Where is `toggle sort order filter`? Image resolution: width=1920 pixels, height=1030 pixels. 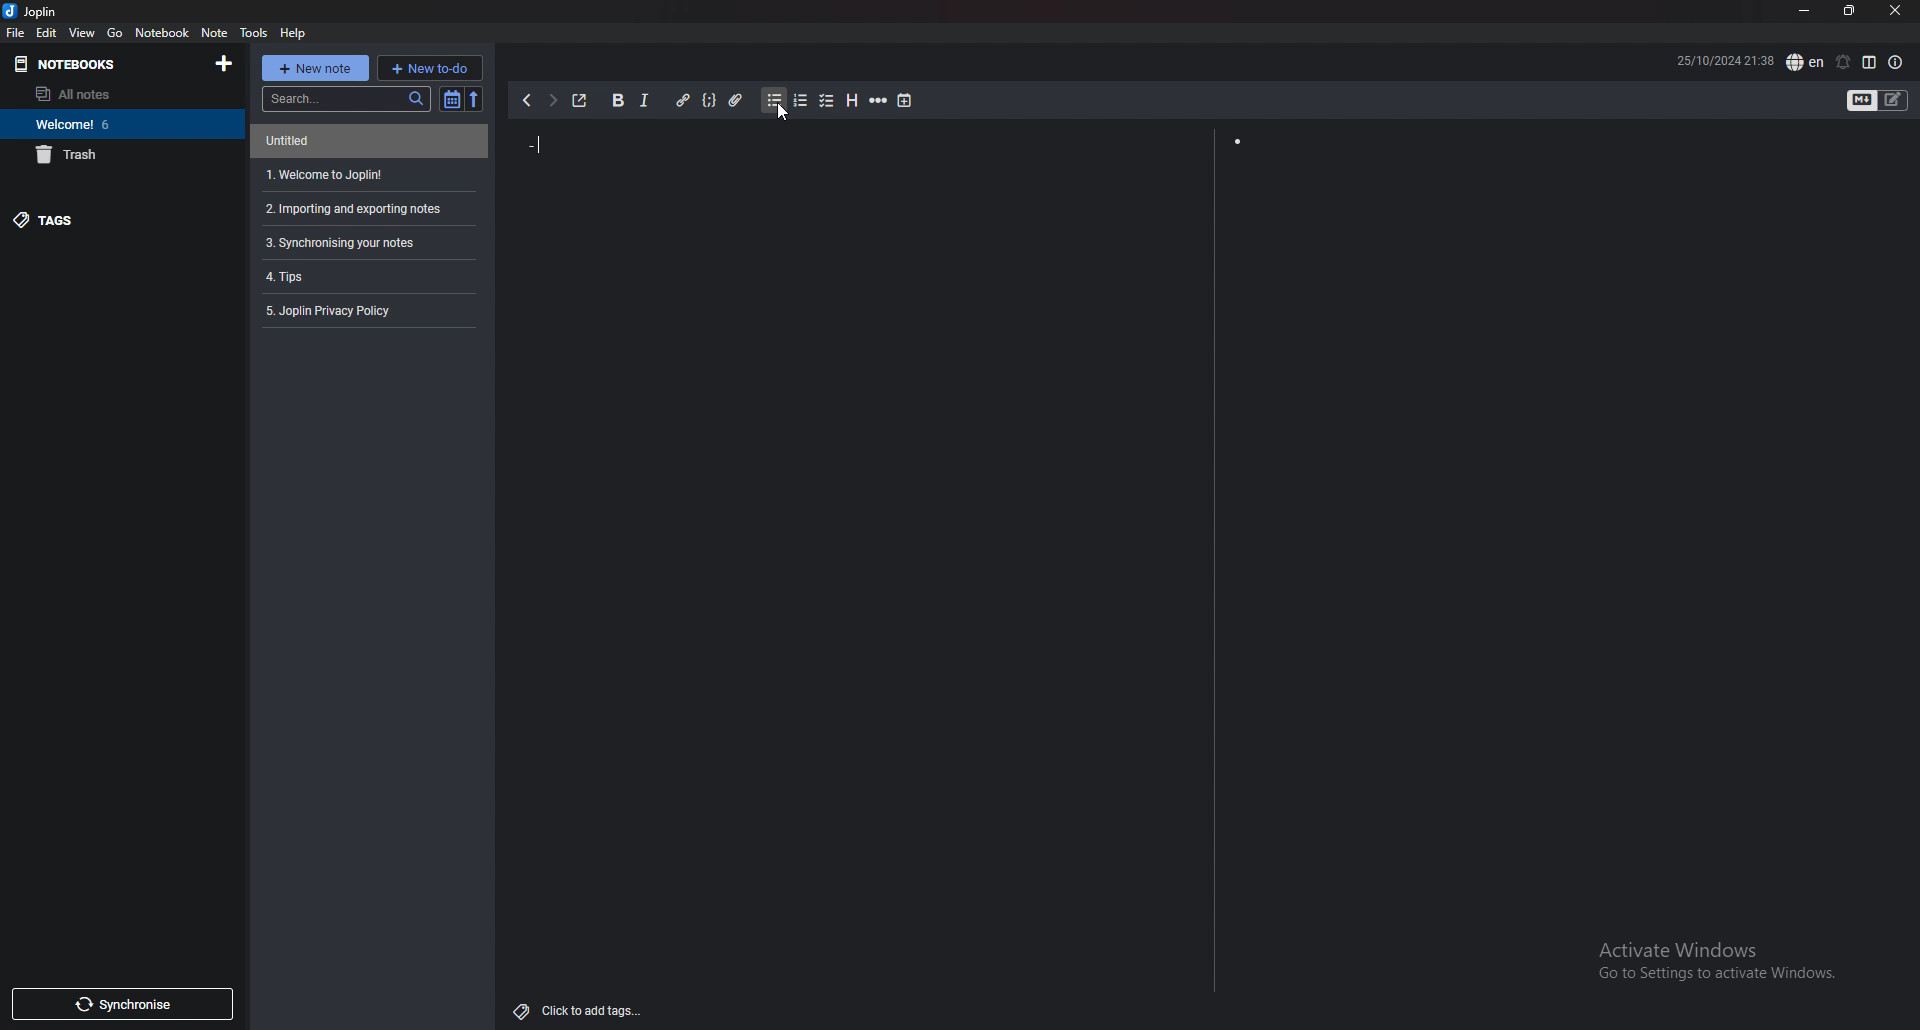 toggle sort order filter is located at coordinates (446, 101).